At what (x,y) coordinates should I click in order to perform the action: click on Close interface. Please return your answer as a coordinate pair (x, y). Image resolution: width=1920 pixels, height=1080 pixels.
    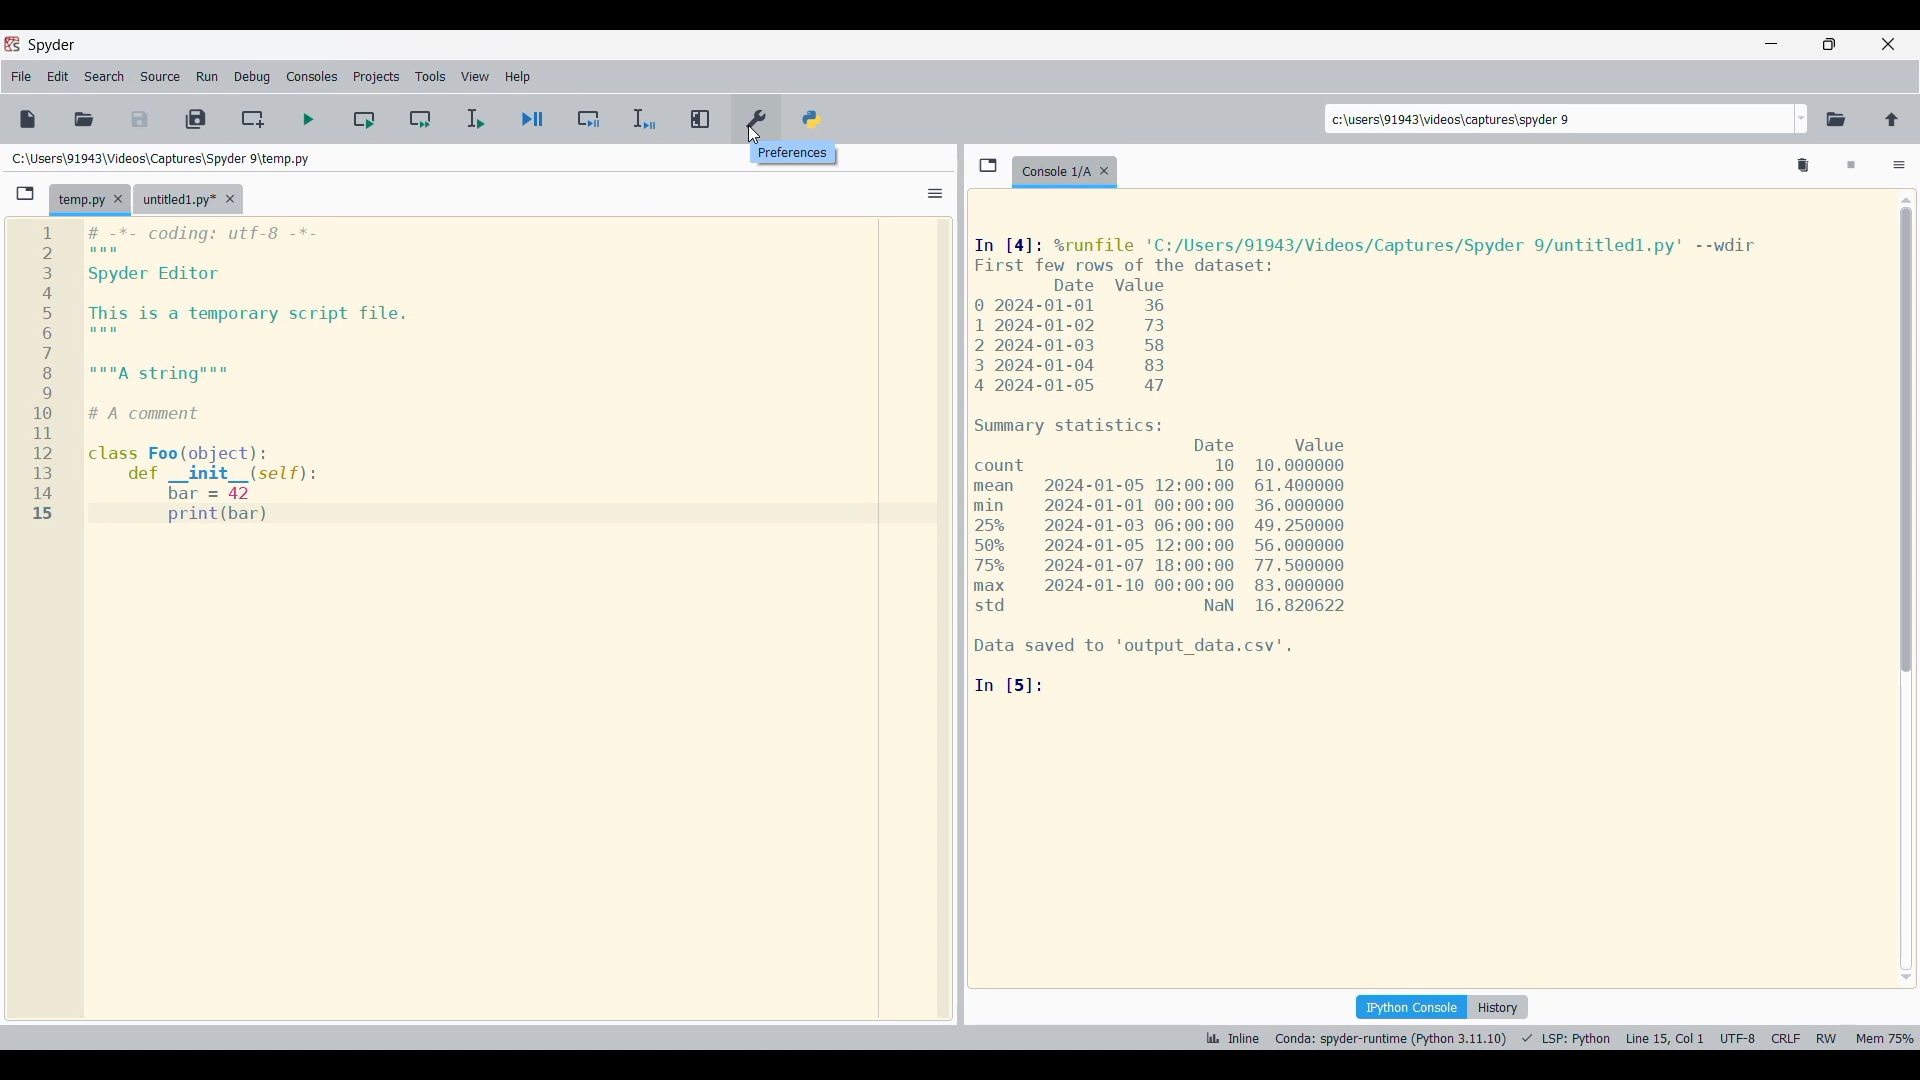
    Looking at the image, I should click on (1888, 44).